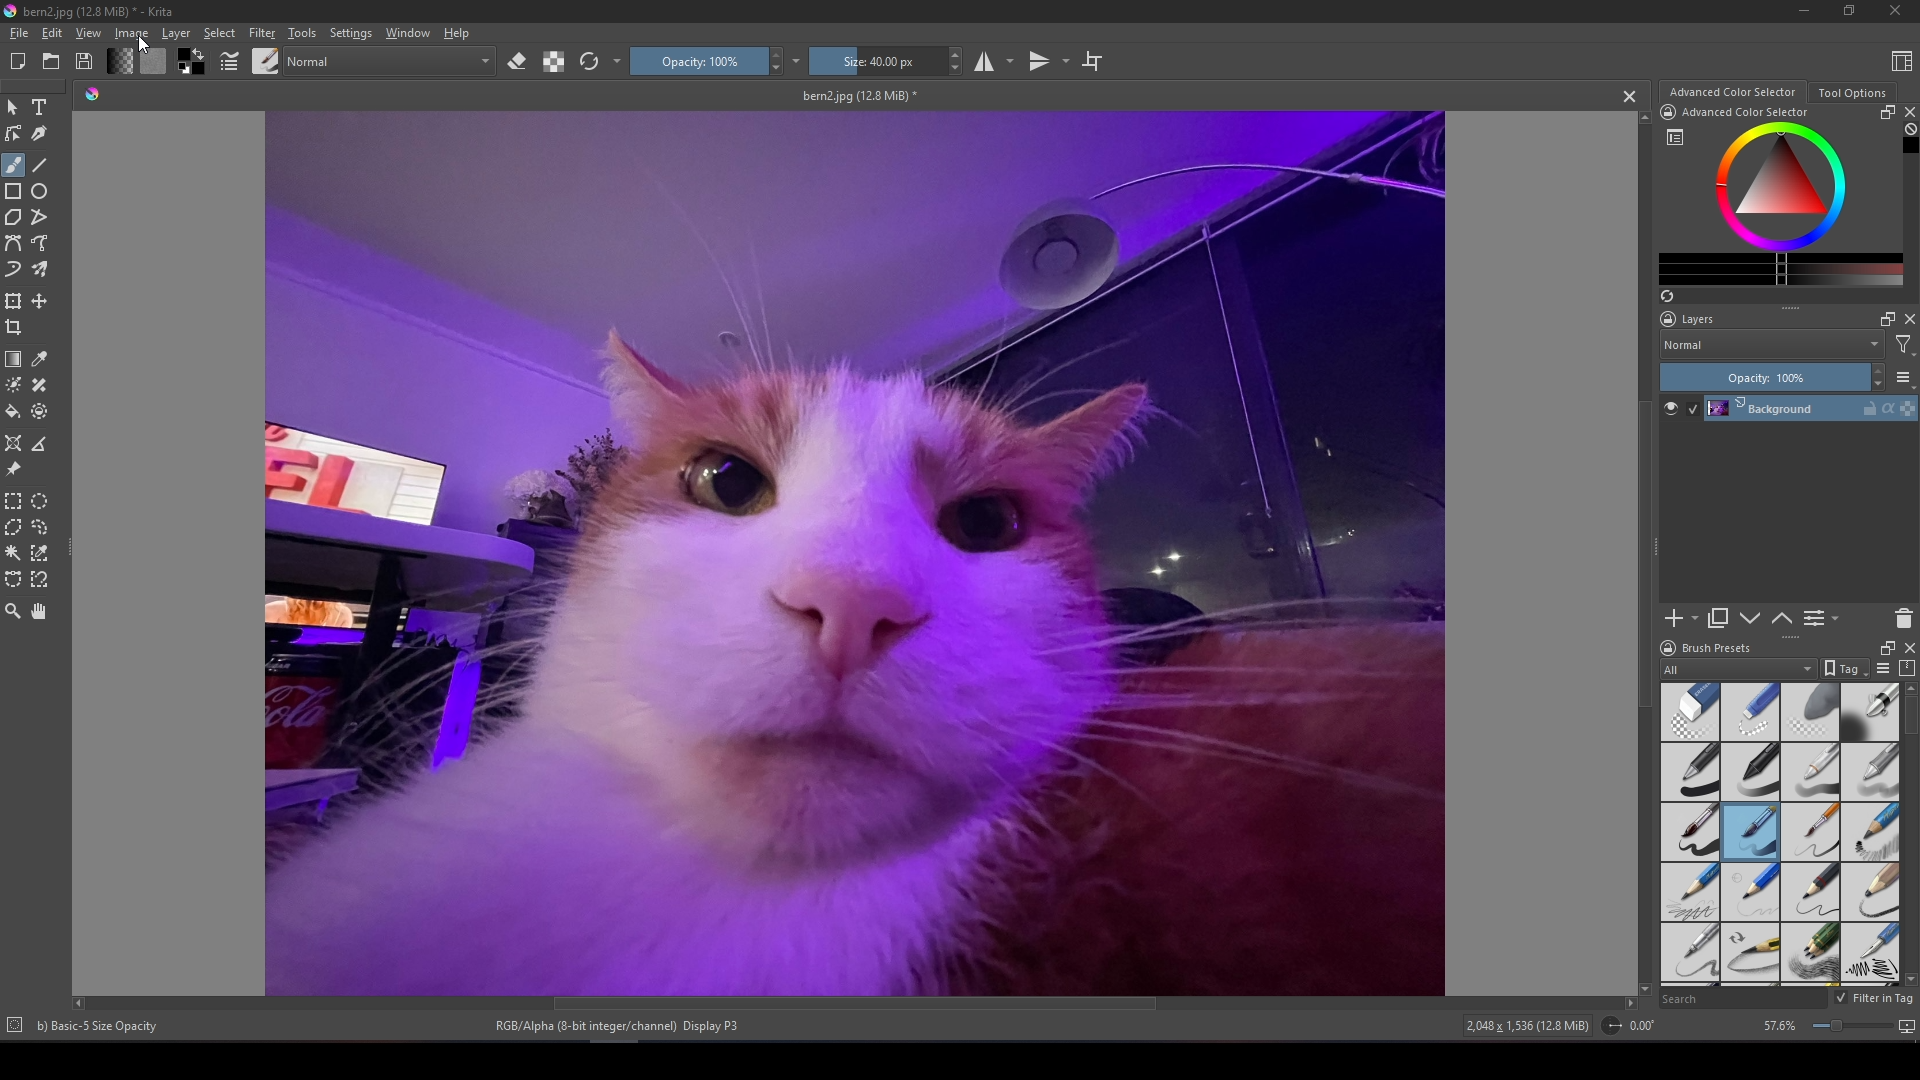 This screenshot has height=1080, width=1920. What do you see at coordinates (1908, 648) in the screenshot?
I see `Close brush docker` at bounding box center [1908, 648].